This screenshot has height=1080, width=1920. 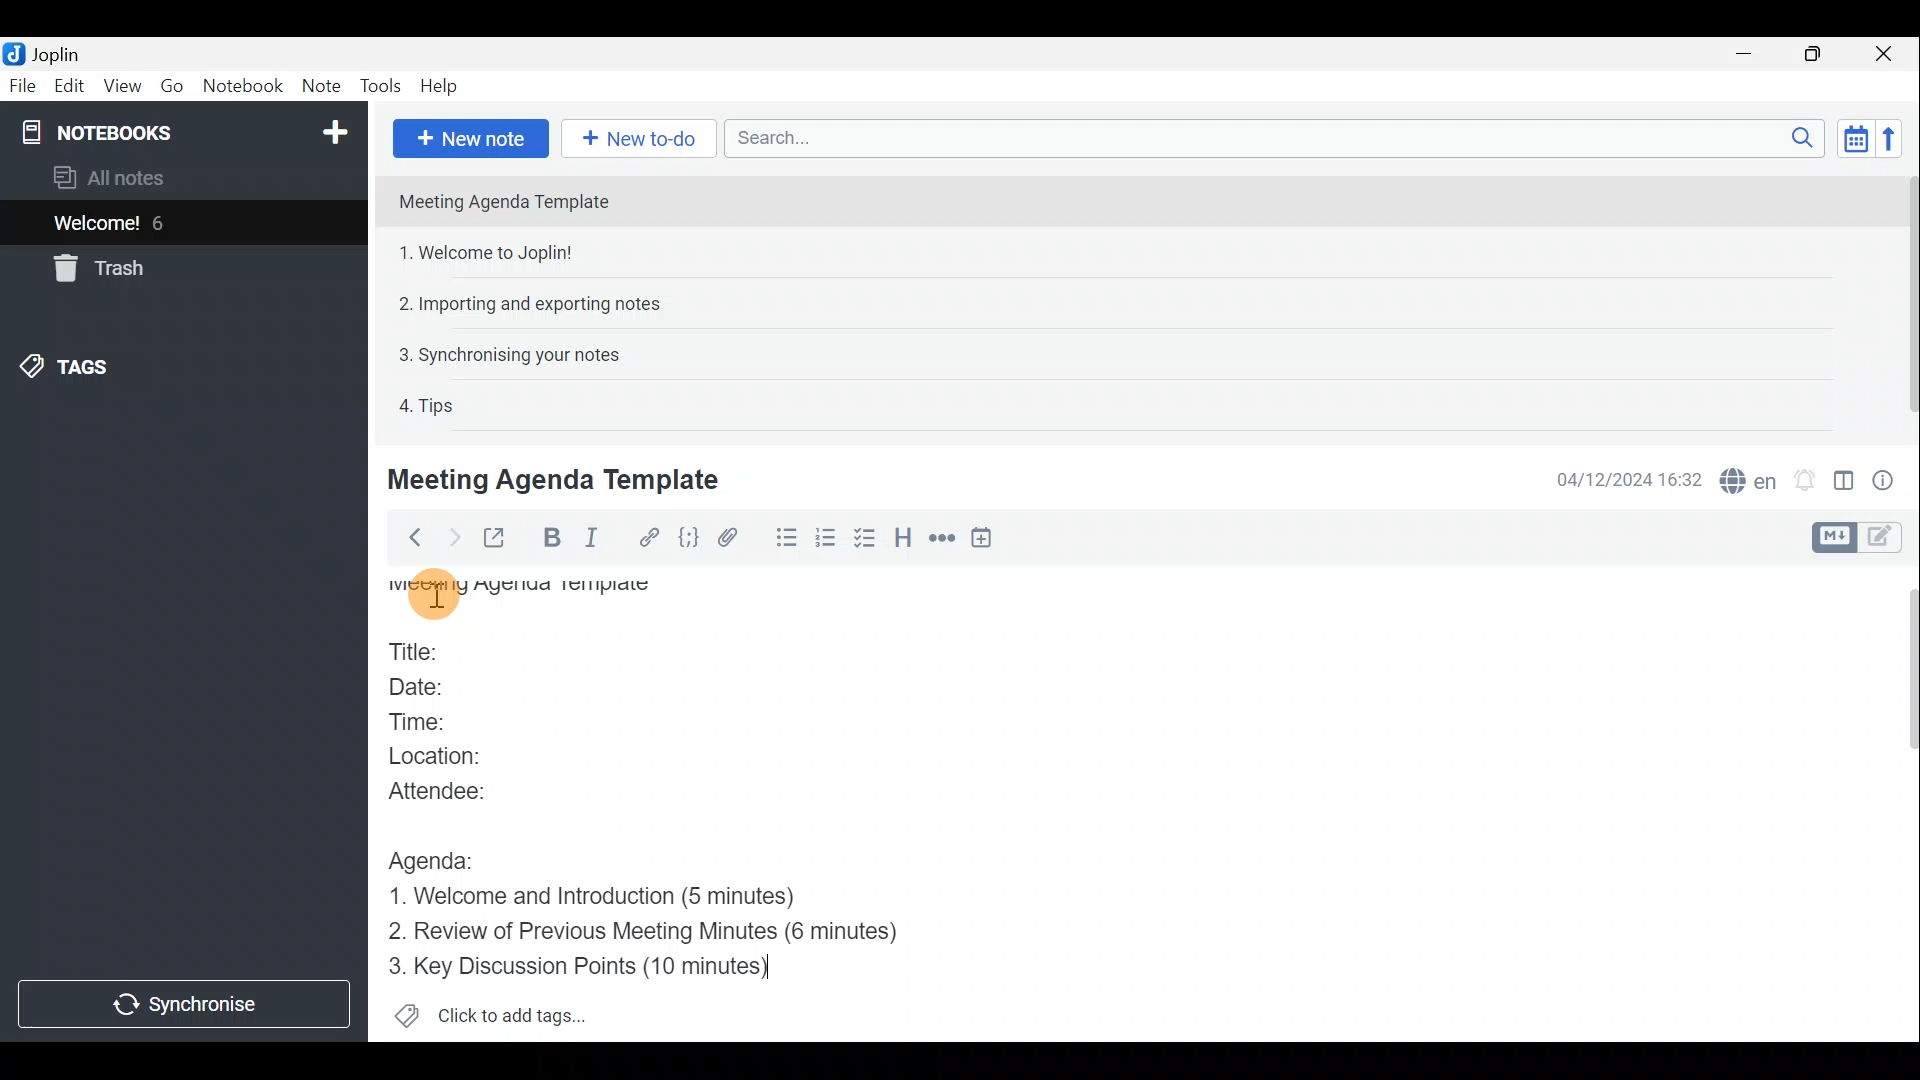 I want to click on Close, so click(x=1885, y=55).